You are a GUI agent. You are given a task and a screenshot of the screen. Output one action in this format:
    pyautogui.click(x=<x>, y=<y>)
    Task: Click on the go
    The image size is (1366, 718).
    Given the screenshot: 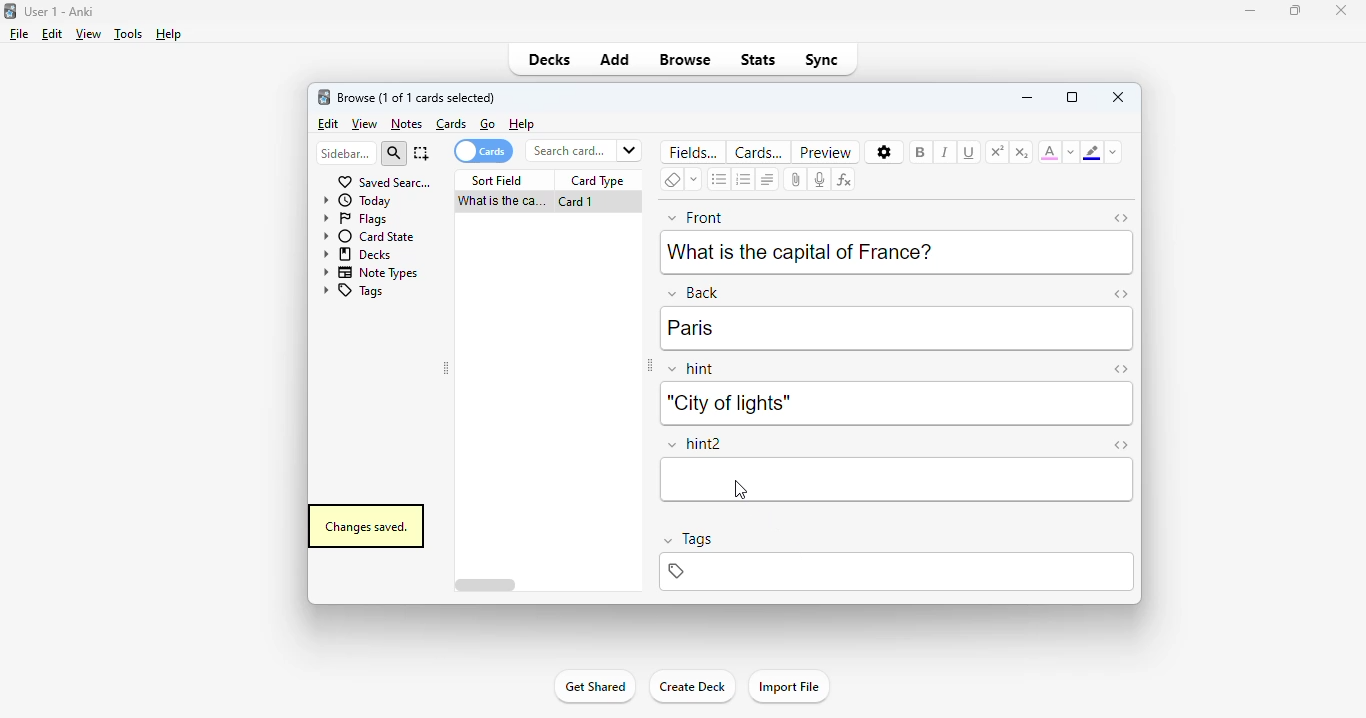 What is the action you would take?
    pyautogui.click(x=488, y=124)
    